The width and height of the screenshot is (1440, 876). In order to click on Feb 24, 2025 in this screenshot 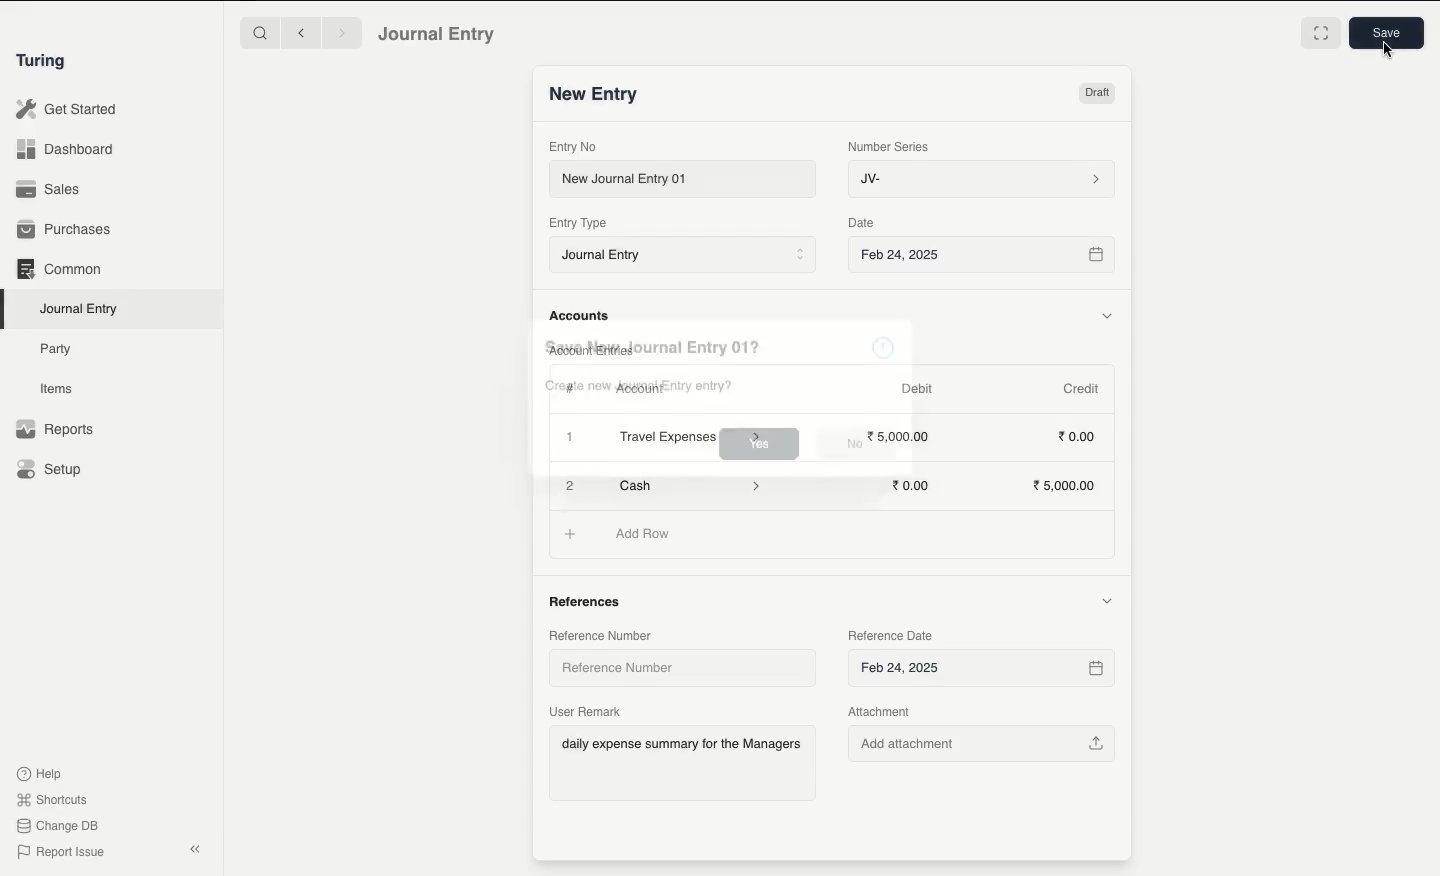, I will do `click(984, 257)`.